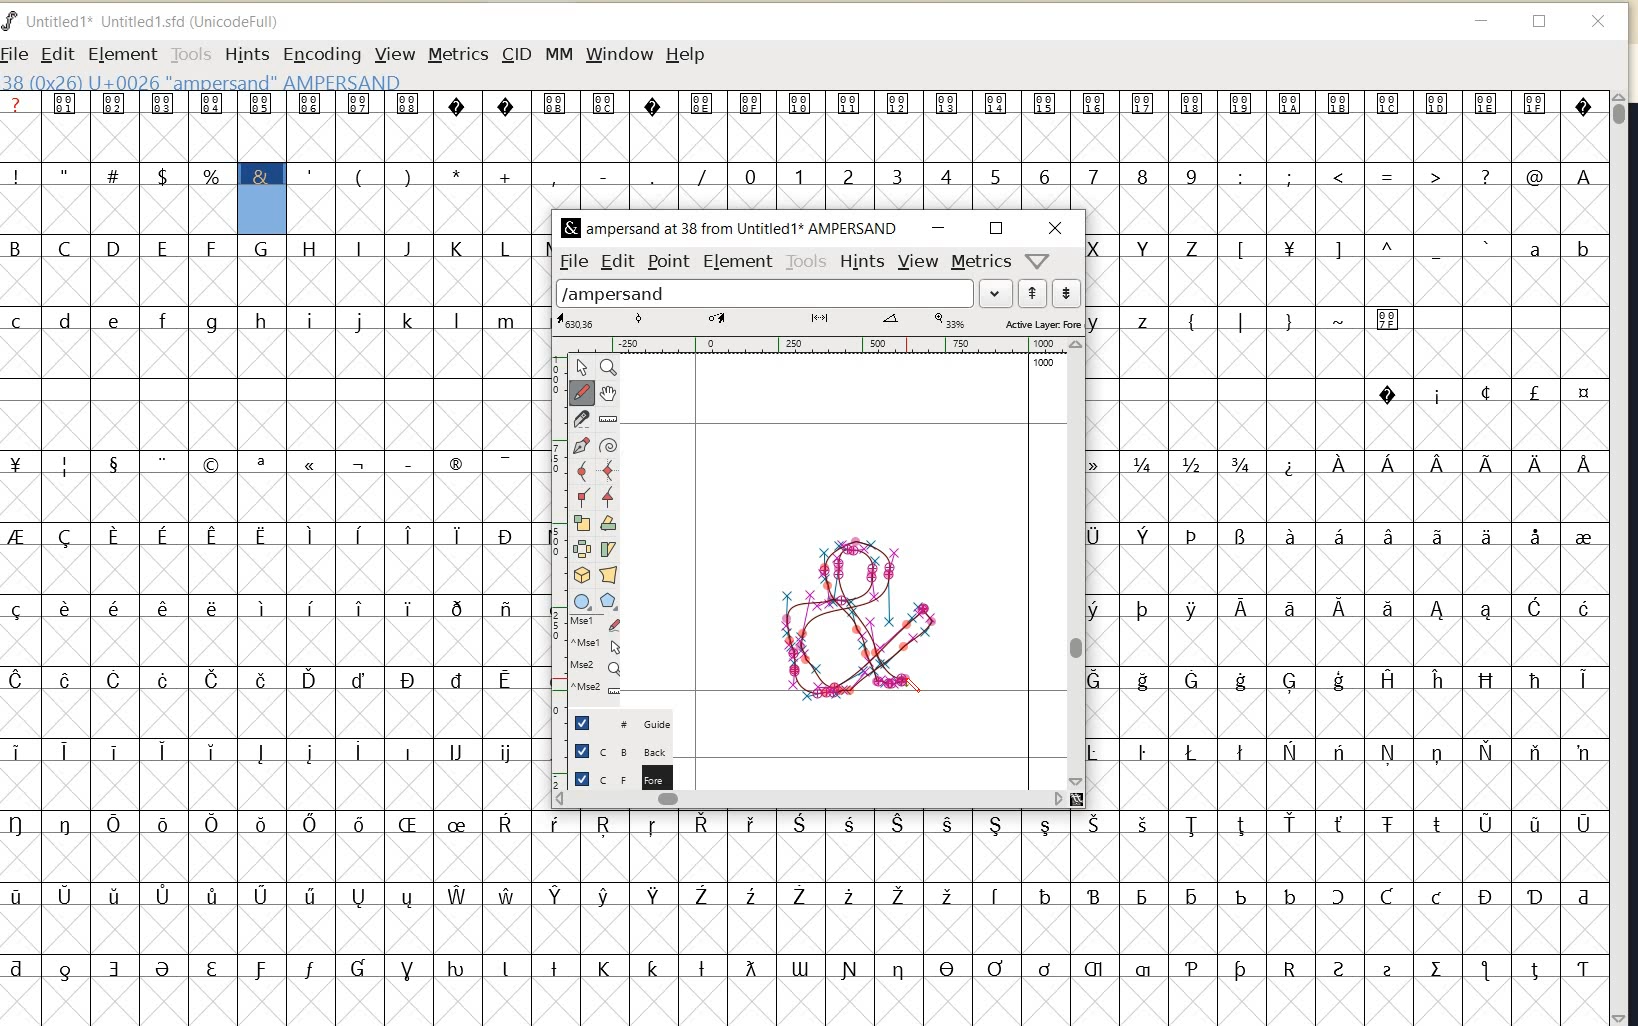 The height and width of the screenshot is (1026, 1638). What do you see at coordinates (514, 53) in the screenshot?
I see `CID` at bounding box center [514, 53].